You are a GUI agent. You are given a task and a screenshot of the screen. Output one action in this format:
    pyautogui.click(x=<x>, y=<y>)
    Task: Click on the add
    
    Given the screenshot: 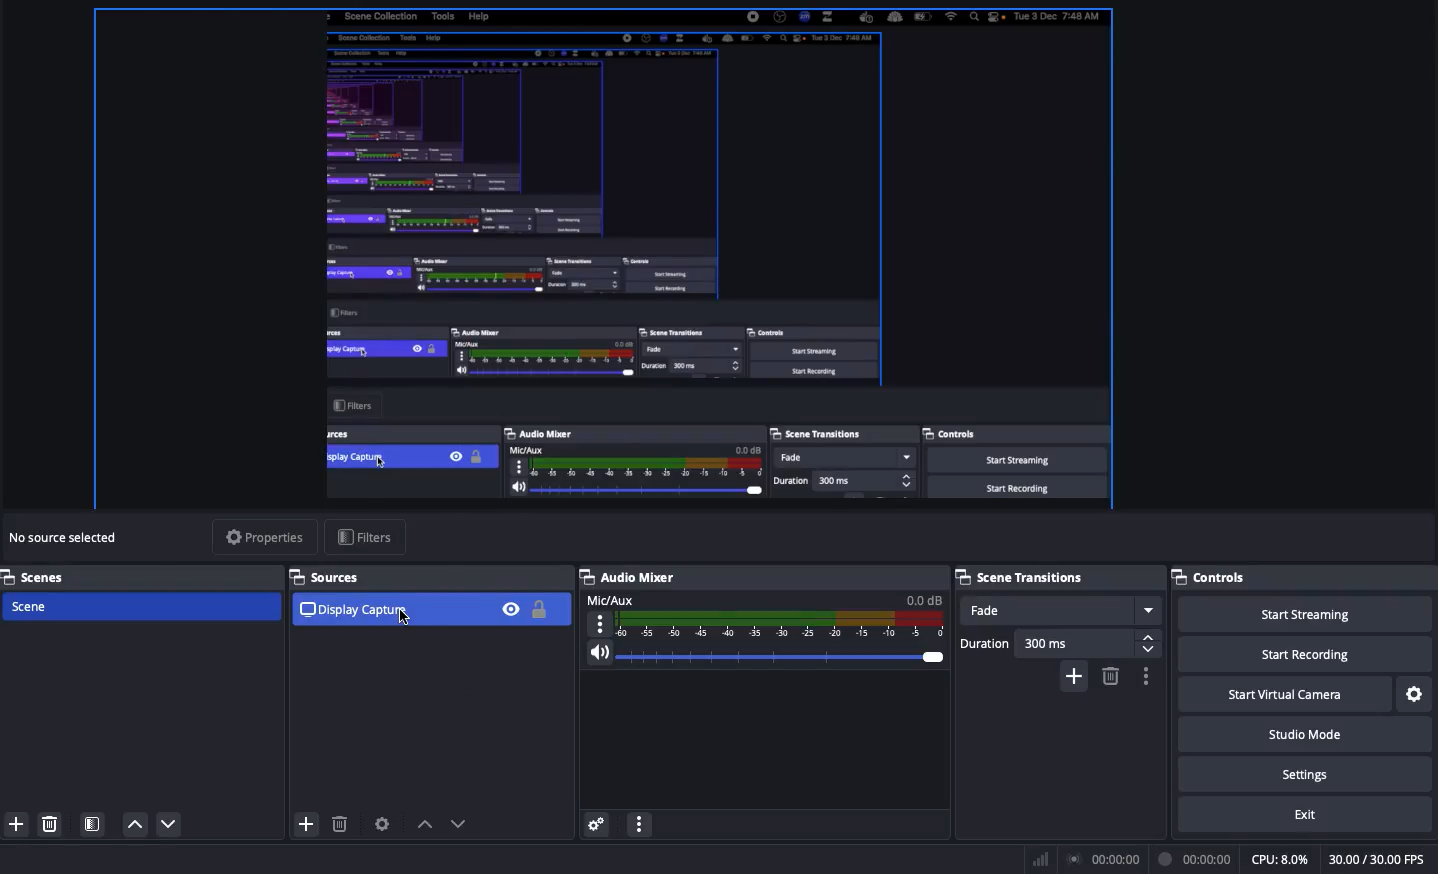 What is the action you would take?
    pyautogui.click(x=1076, y=681)
    